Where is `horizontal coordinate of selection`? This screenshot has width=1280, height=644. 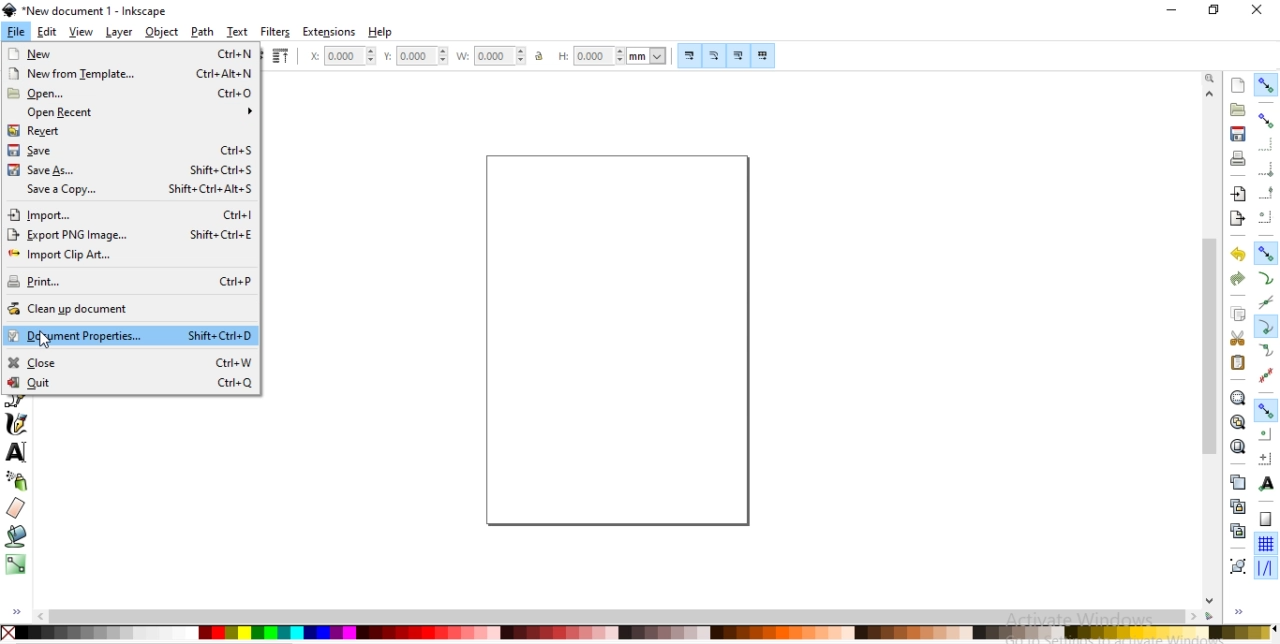
horizontal coordinate of selection is located at coordinates (340, 58).